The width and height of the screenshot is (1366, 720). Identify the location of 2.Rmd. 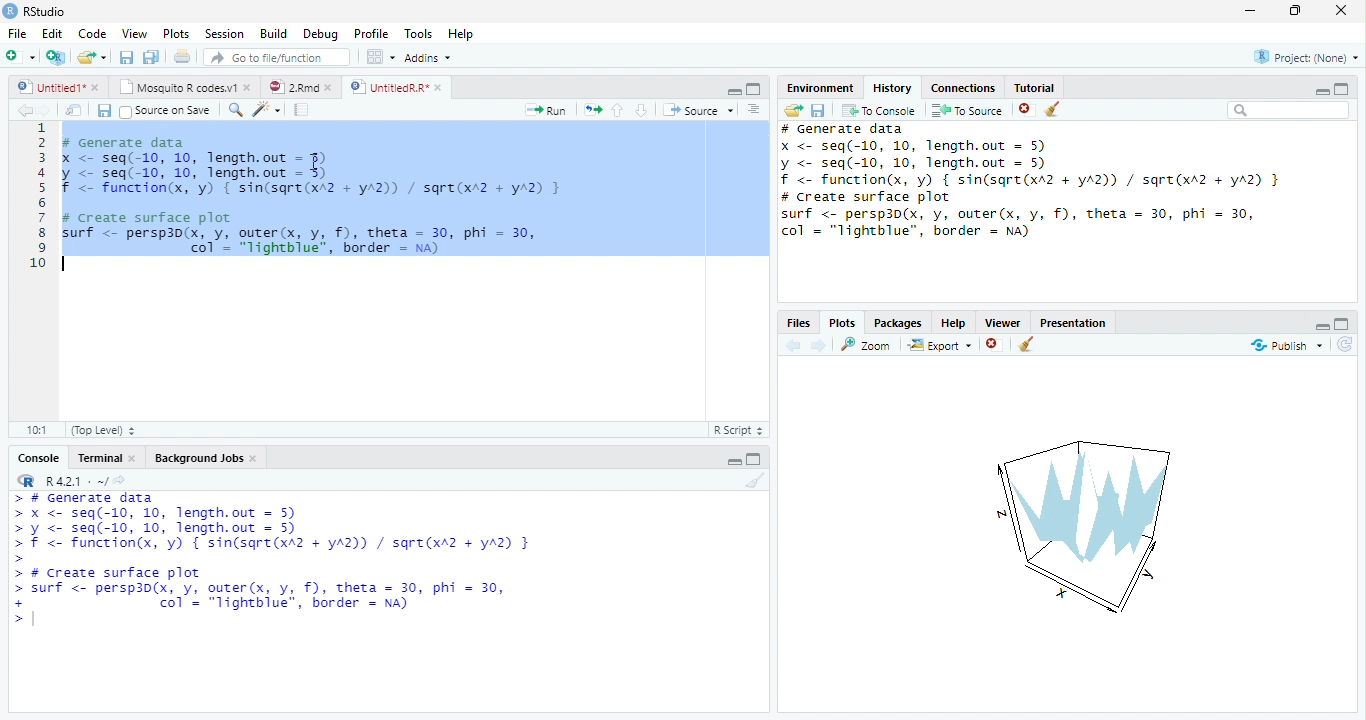
(292, 86).